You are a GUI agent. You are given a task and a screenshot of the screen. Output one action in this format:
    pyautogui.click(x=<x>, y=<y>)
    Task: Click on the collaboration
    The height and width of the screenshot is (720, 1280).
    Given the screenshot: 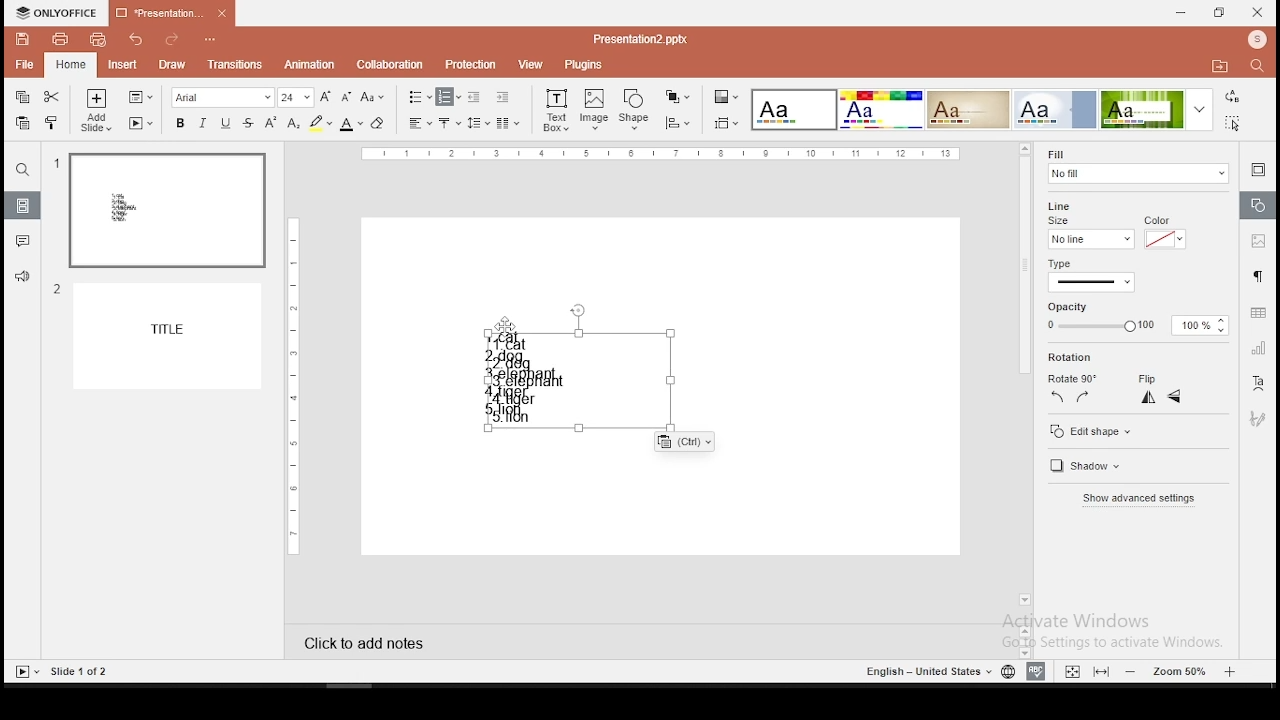 What is the action you would take?
    pyautogui.click(x=390, y=65)
    